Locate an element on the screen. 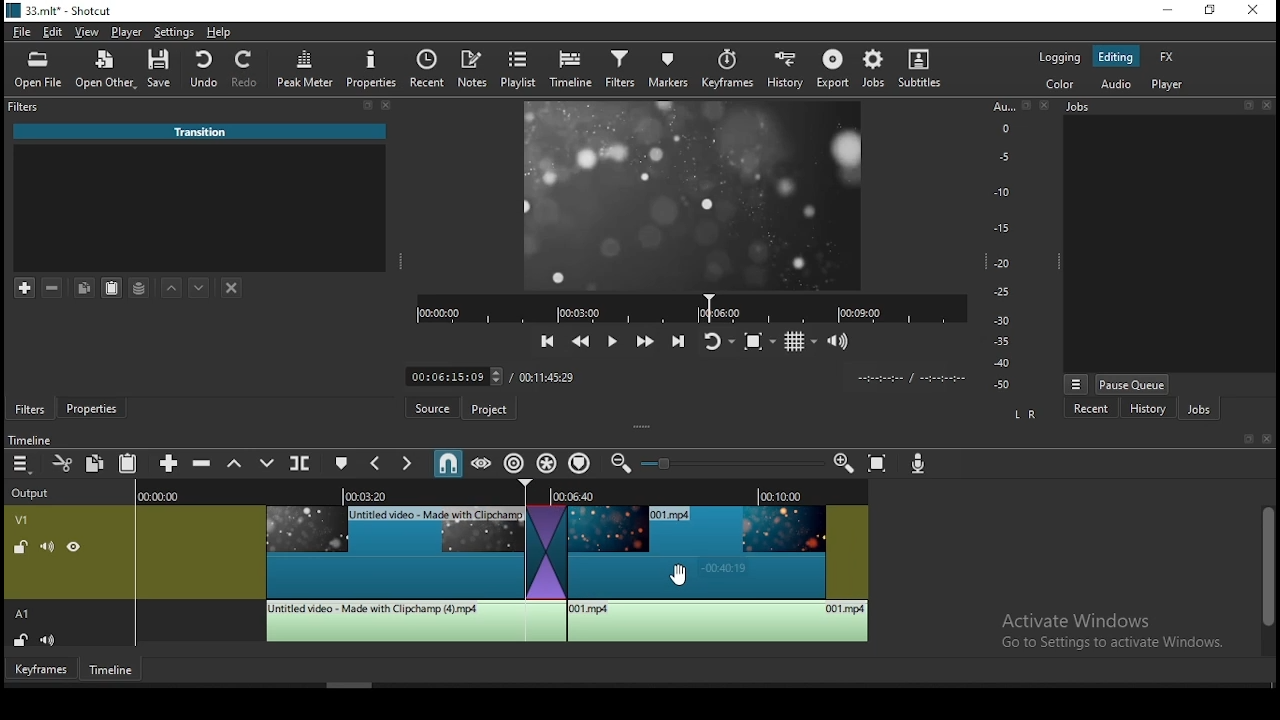 The height and width of the screenshot is (720, 1280). help is located at coordinates (220, 32).